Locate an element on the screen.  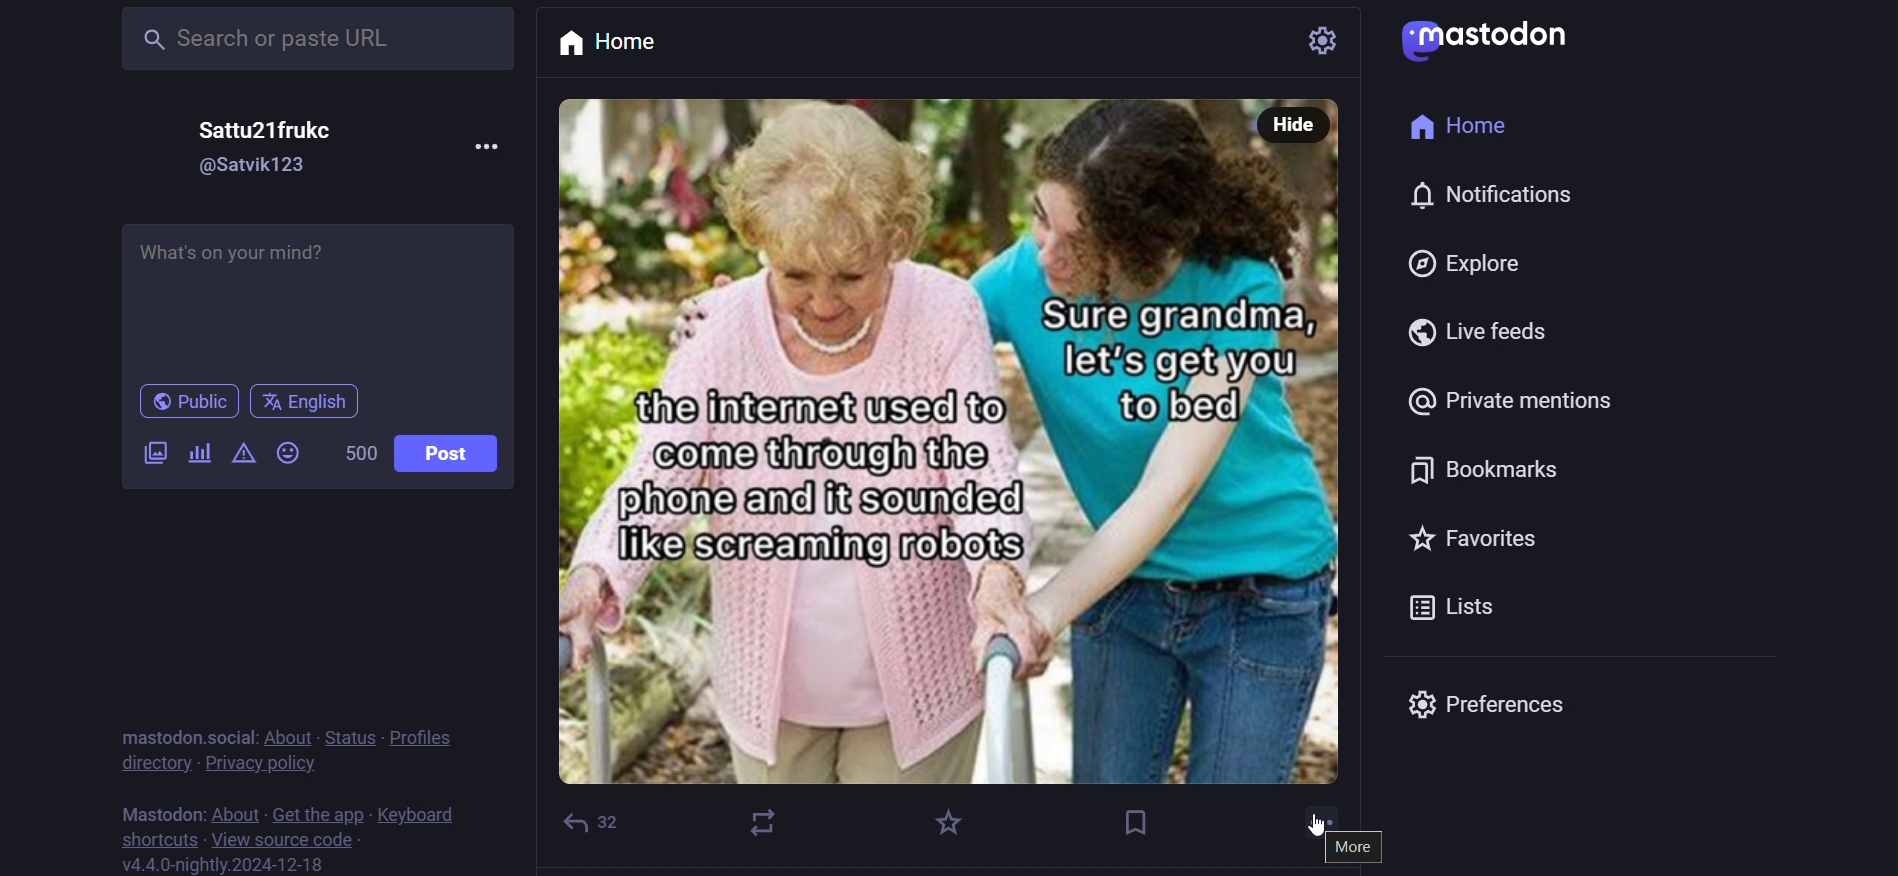
logo is located at coordinates (1484, 40).